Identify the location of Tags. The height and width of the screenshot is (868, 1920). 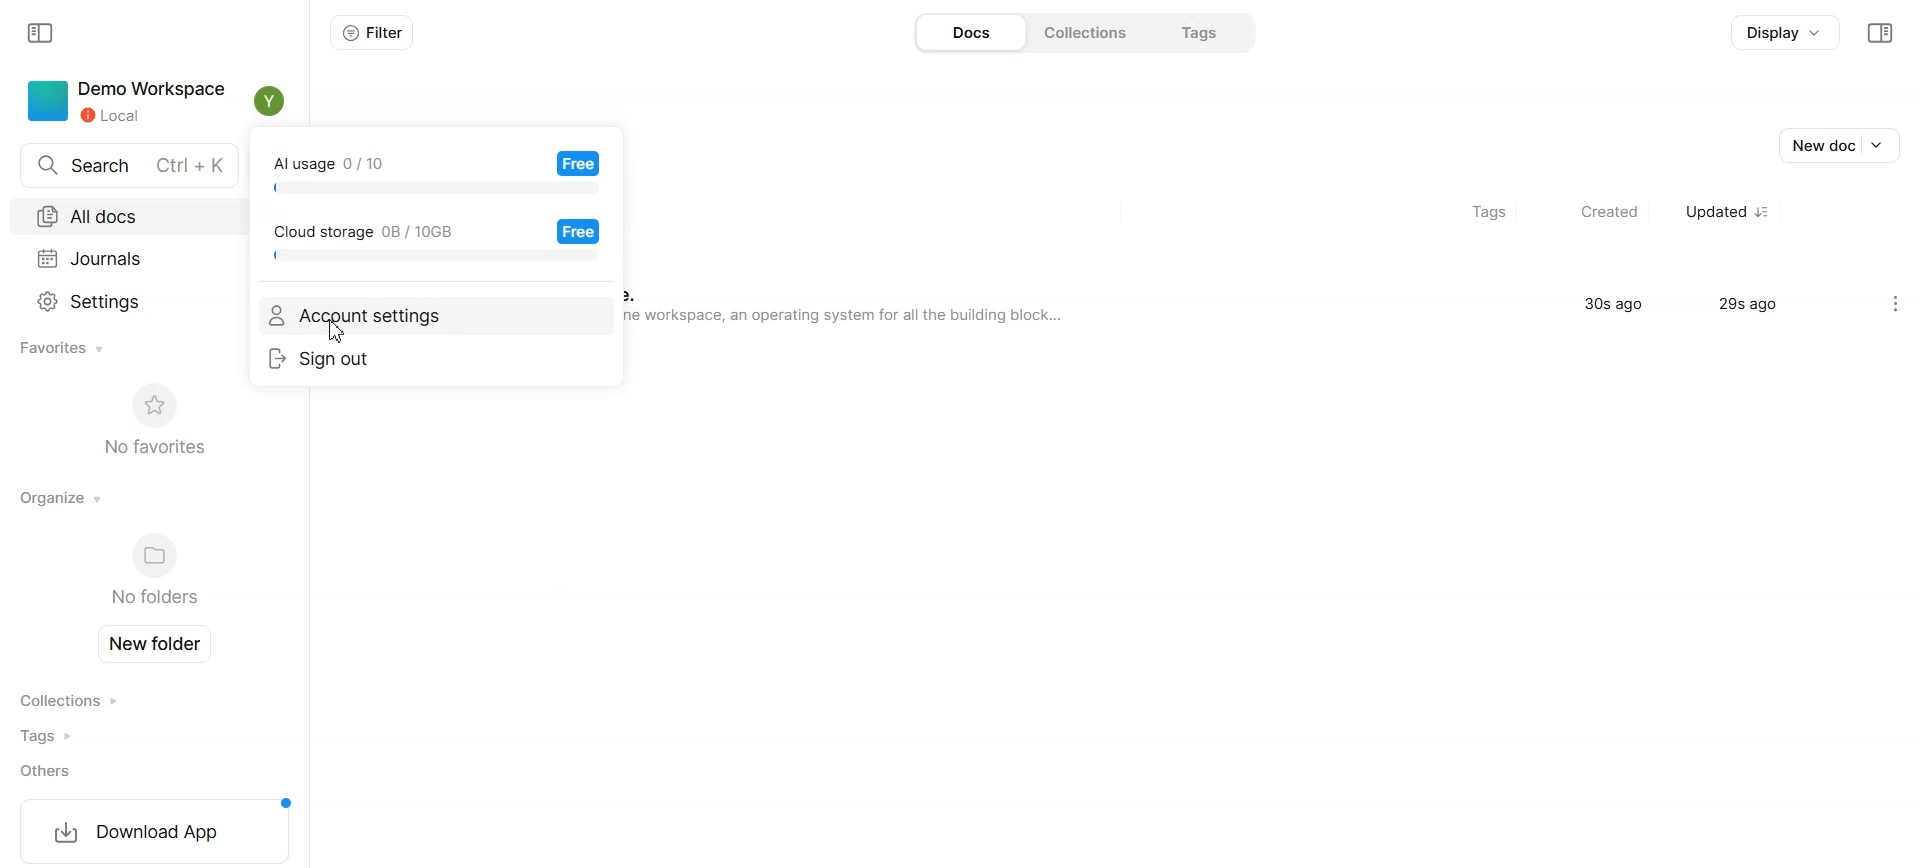
(1478, 212).